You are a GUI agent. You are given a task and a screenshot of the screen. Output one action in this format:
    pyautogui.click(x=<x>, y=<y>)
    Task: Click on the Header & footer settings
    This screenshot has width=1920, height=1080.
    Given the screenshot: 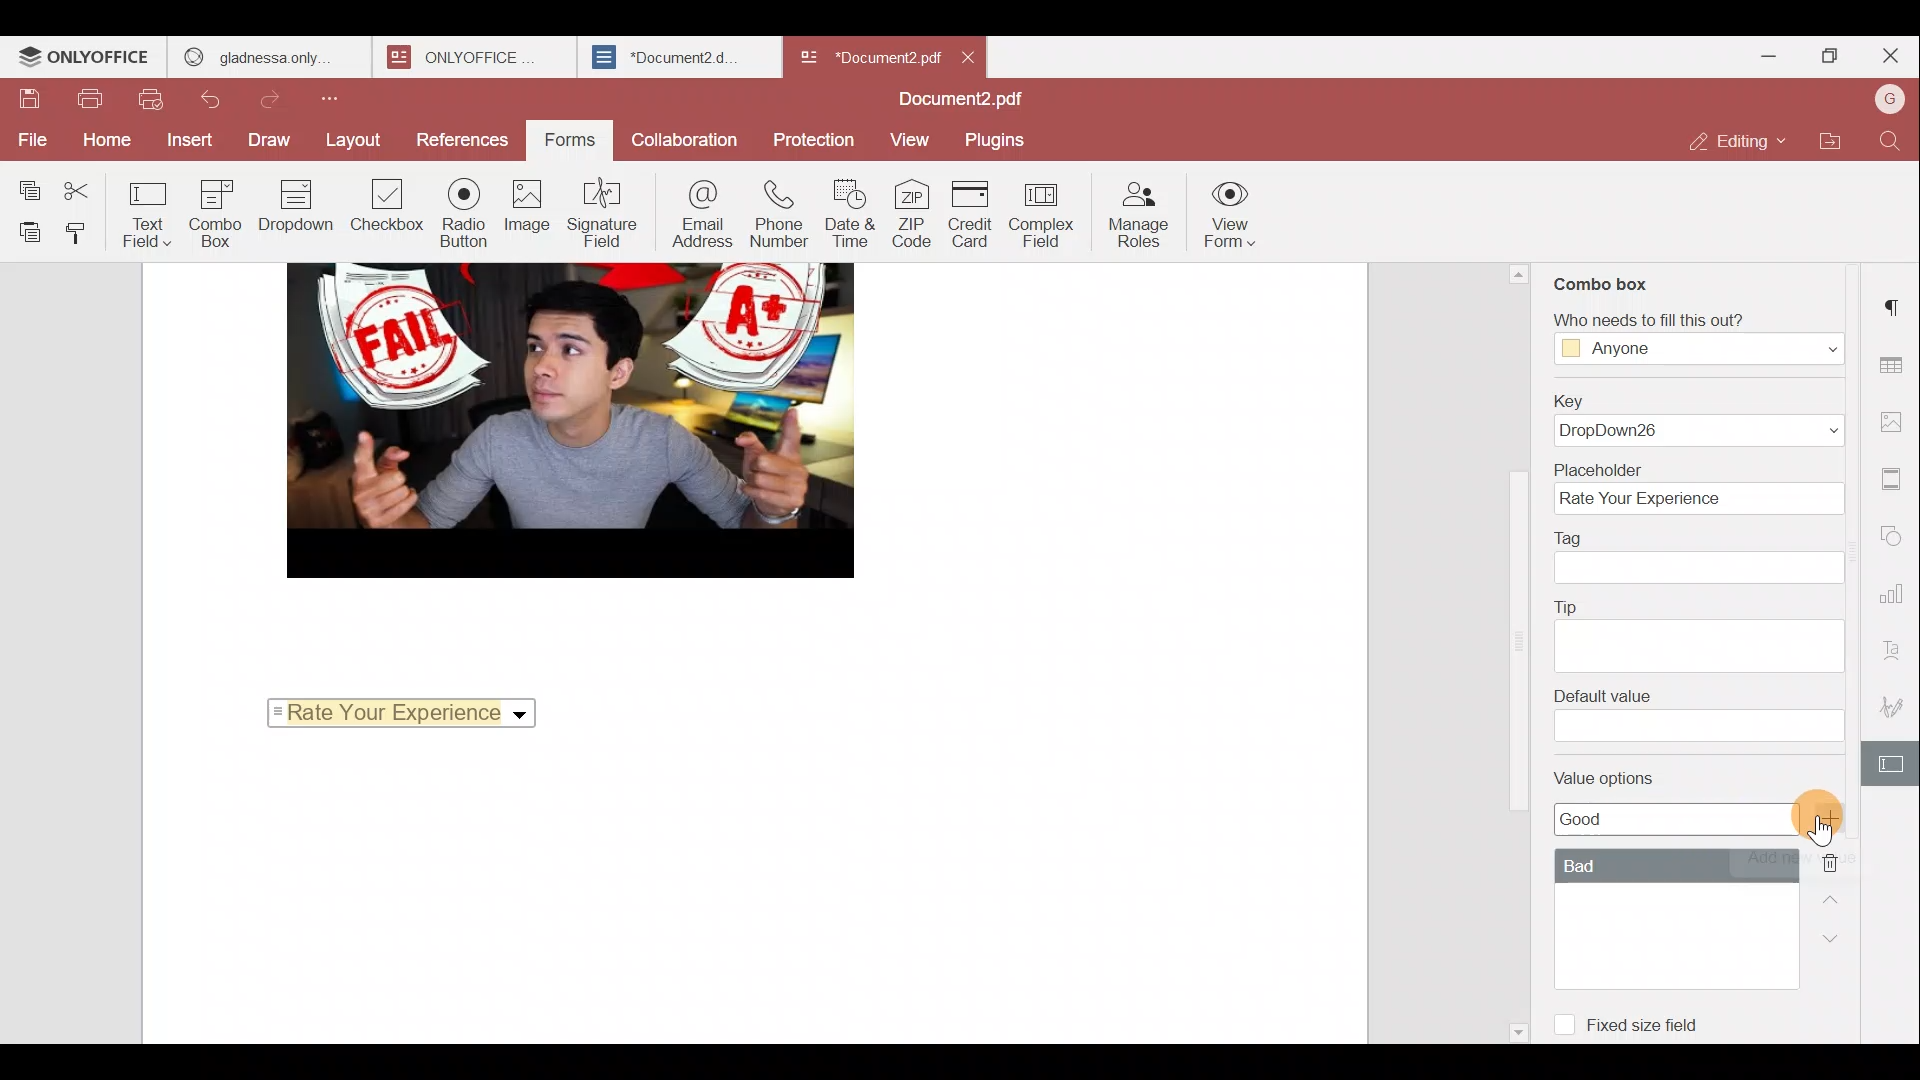 What is the action you would take?
    pyautogui.click(x=1894, y=480)
    